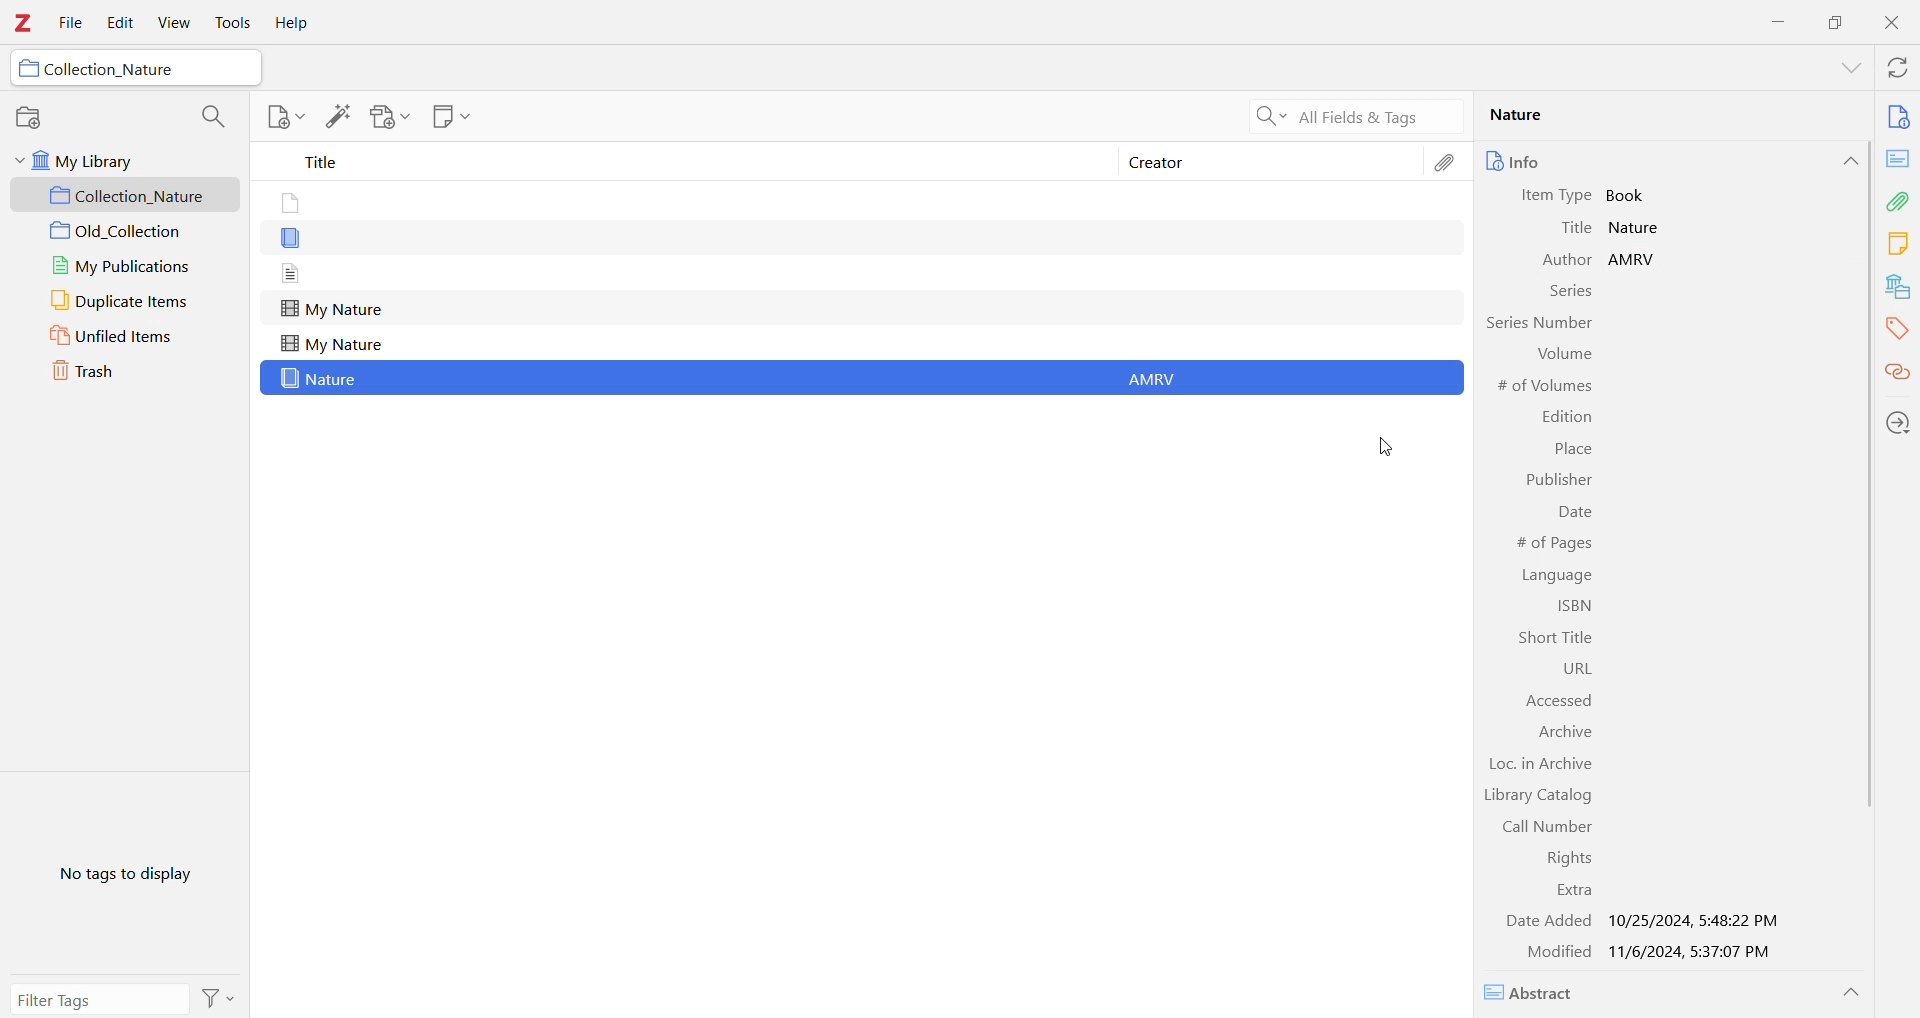 This screenshot has width=1920, height=1018. Describe the element at coordinates (332, 310) in the screenshot. I see `My Nature` at that location.